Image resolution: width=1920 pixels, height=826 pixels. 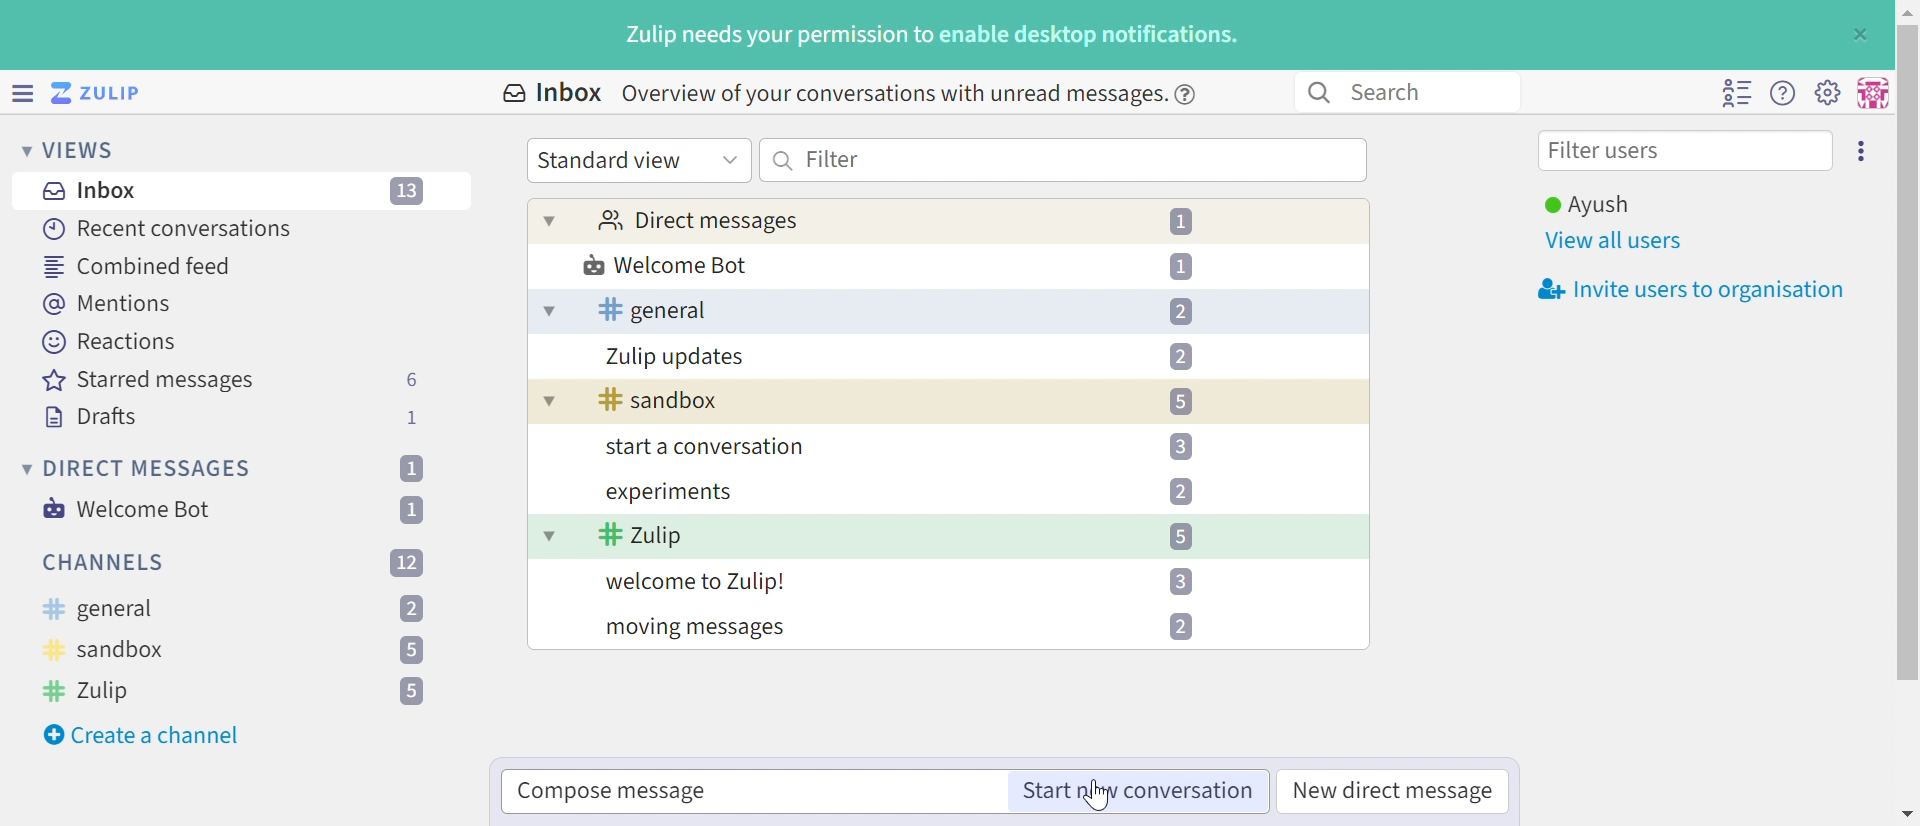 What do you see at coordinates (1783, 94) in the screenshot?
I see `Help menu` at bounding box center [1783, 94].